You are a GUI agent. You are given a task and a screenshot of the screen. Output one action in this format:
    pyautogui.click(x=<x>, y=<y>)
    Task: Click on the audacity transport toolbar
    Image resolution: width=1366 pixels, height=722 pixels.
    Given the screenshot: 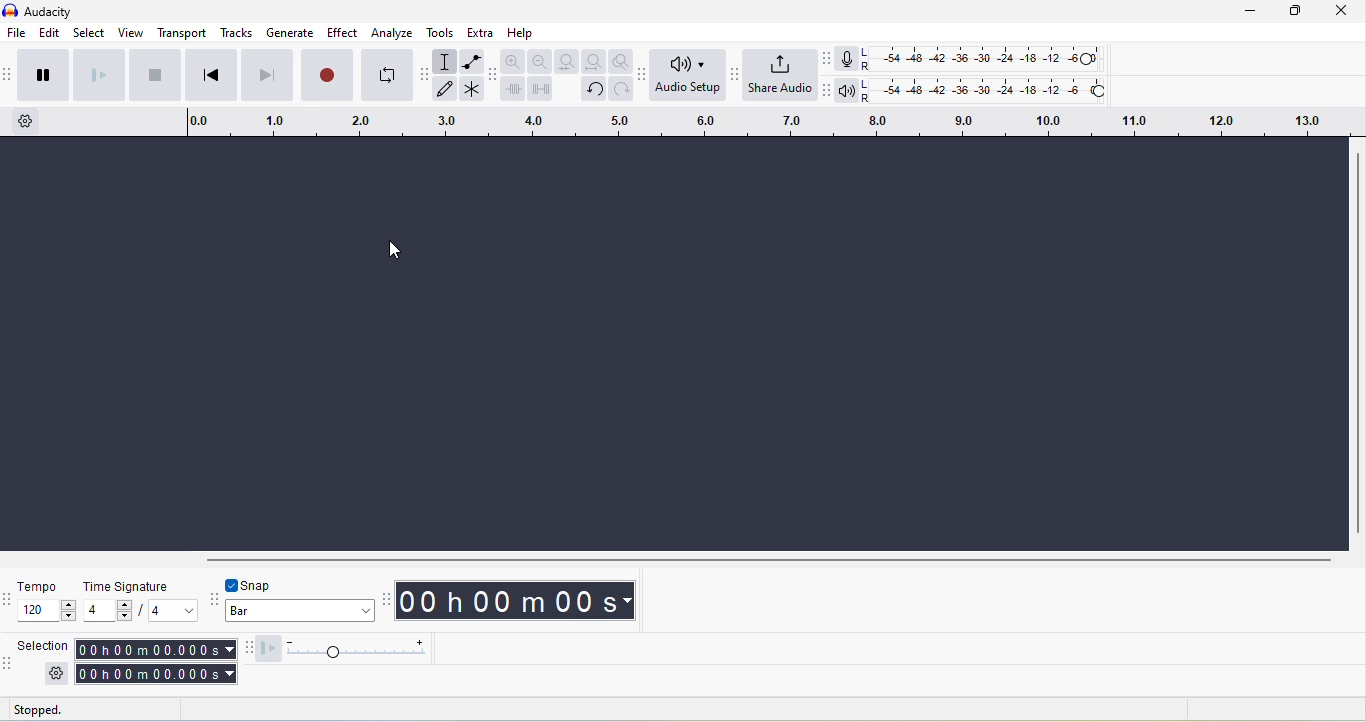 What is the action you would take?
    pyautogui.click(x=9, y=75)
    